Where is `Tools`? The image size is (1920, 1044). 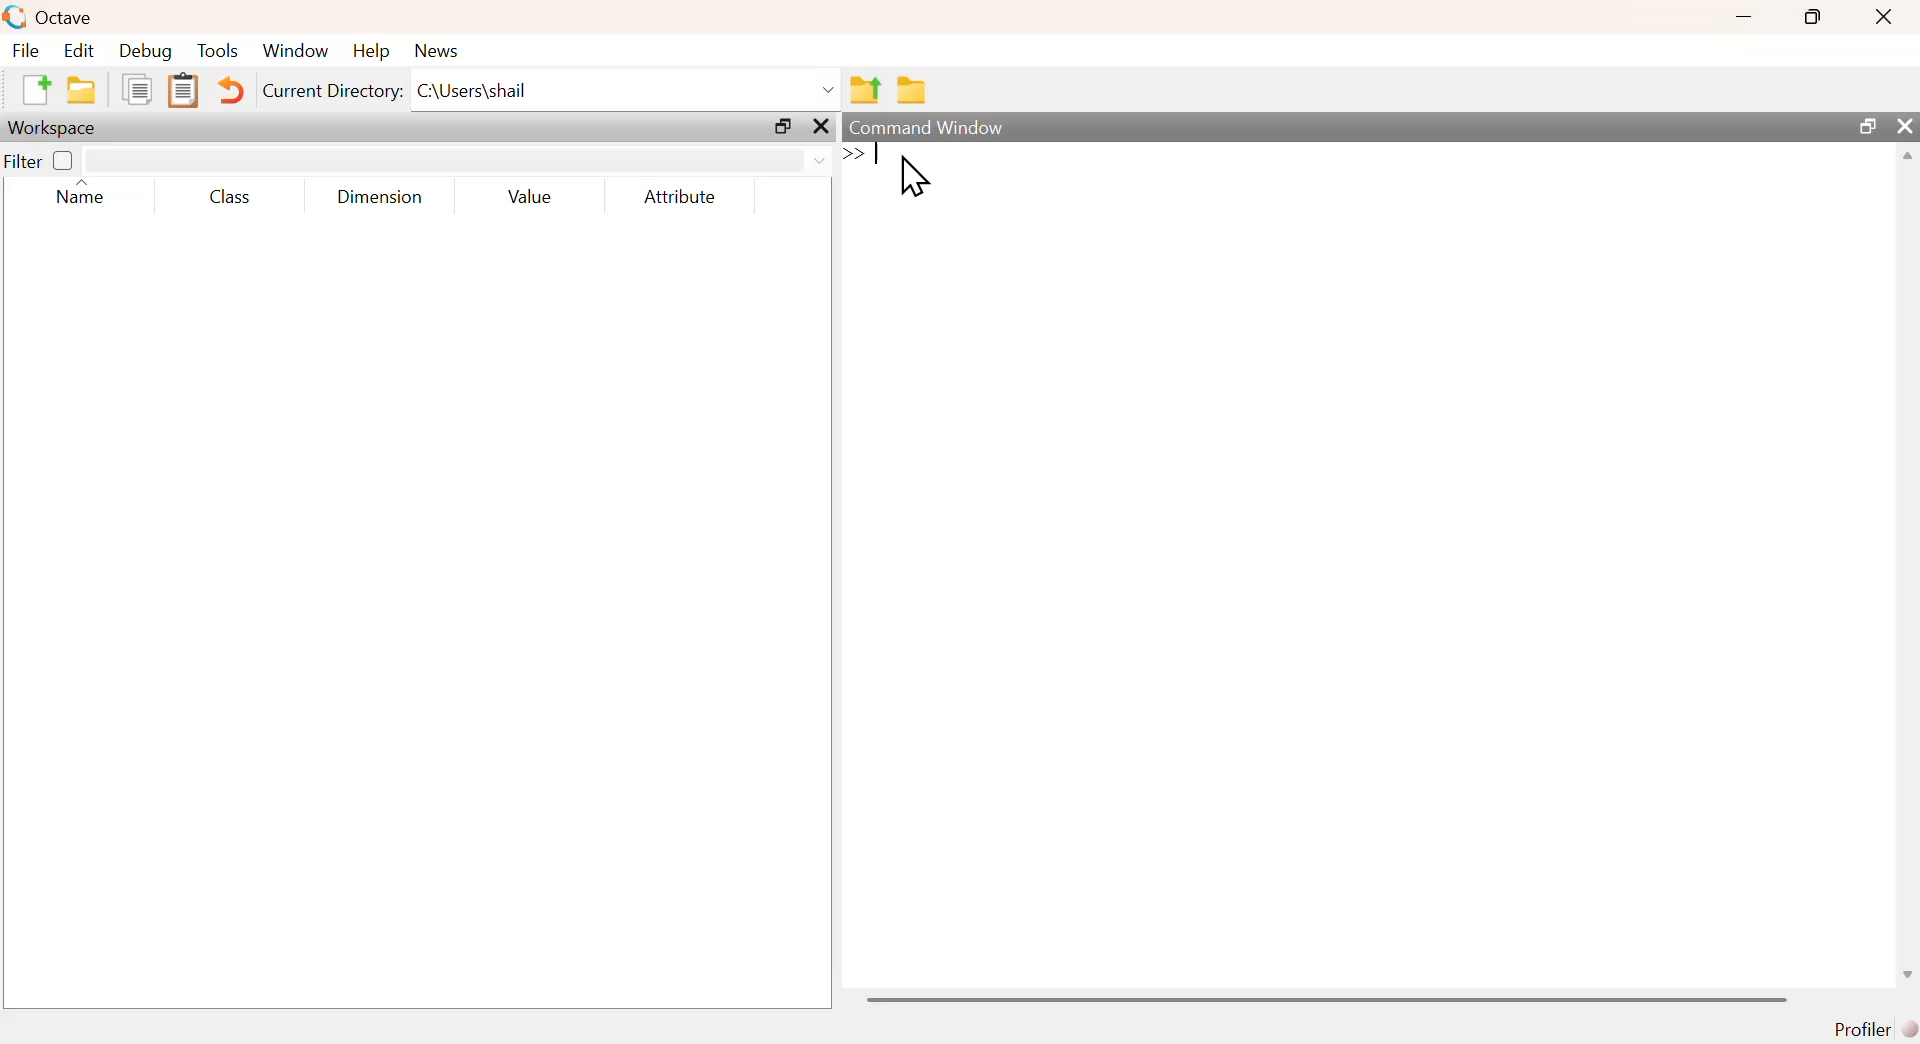
Tools is located at coordinates (219, 50).